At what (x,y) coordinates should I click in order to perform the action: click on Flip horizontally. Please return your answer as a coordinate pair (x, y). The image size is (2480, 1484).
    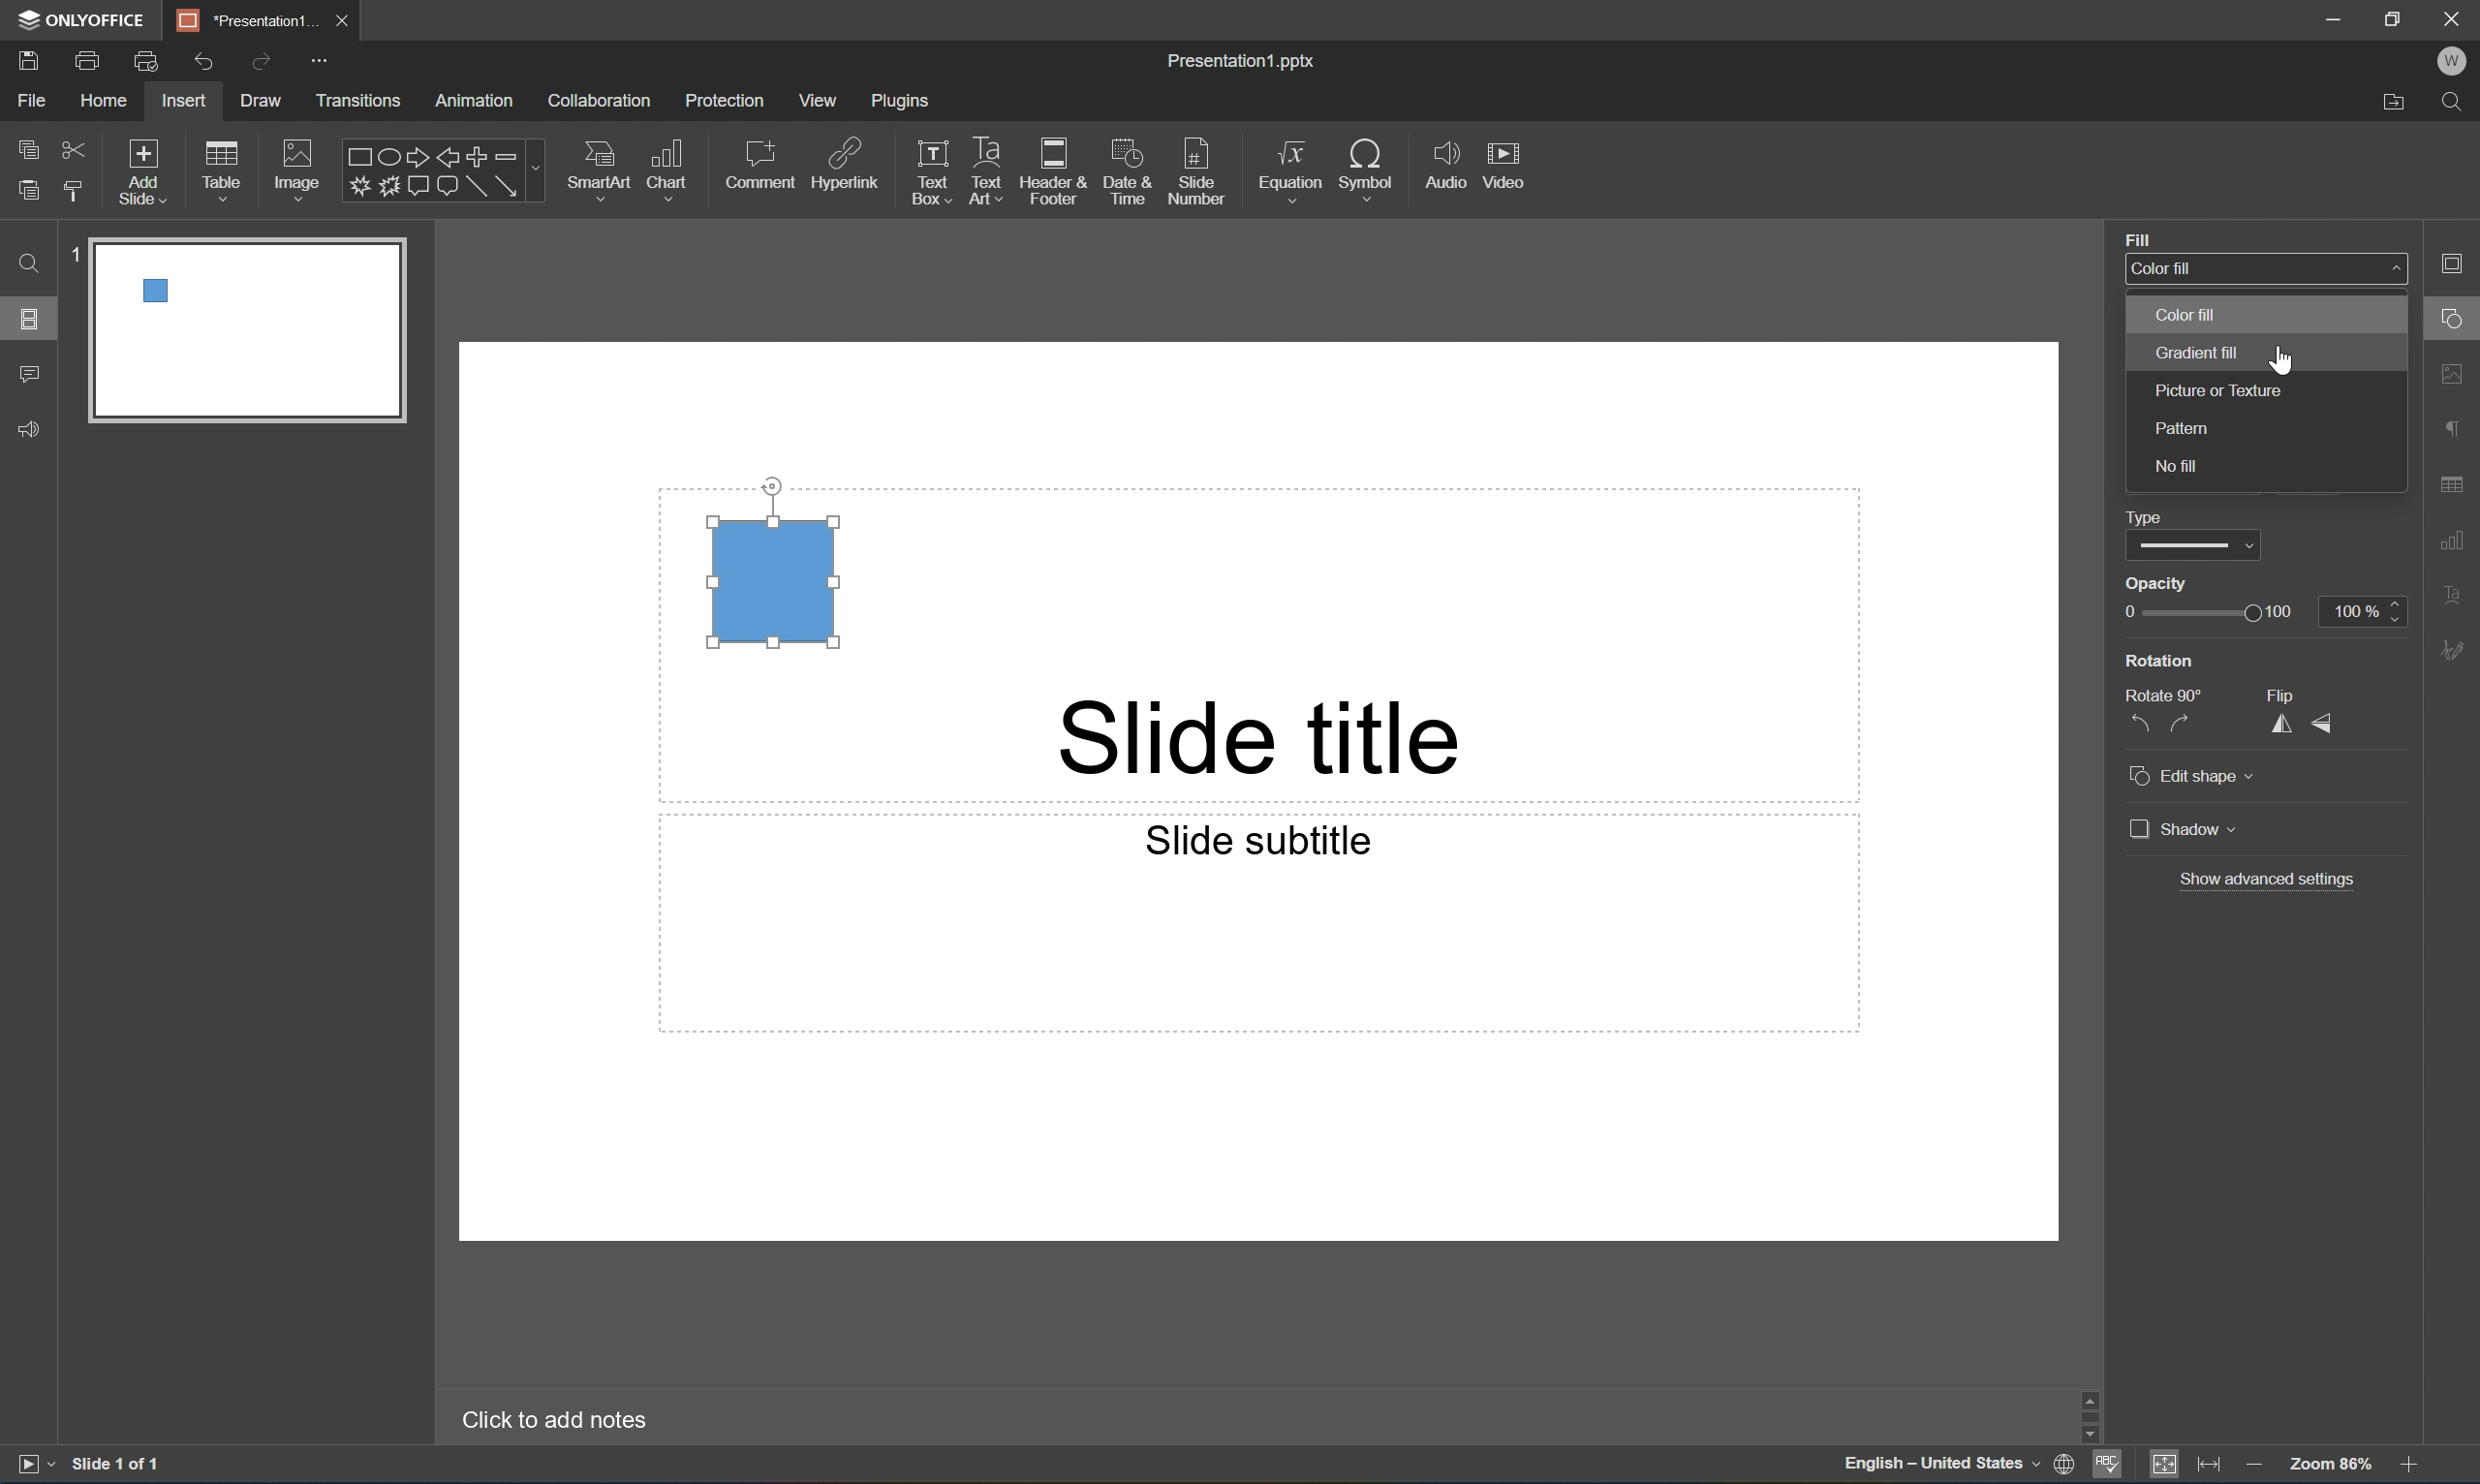
    Looking at the image, I should click on (2280, 723).